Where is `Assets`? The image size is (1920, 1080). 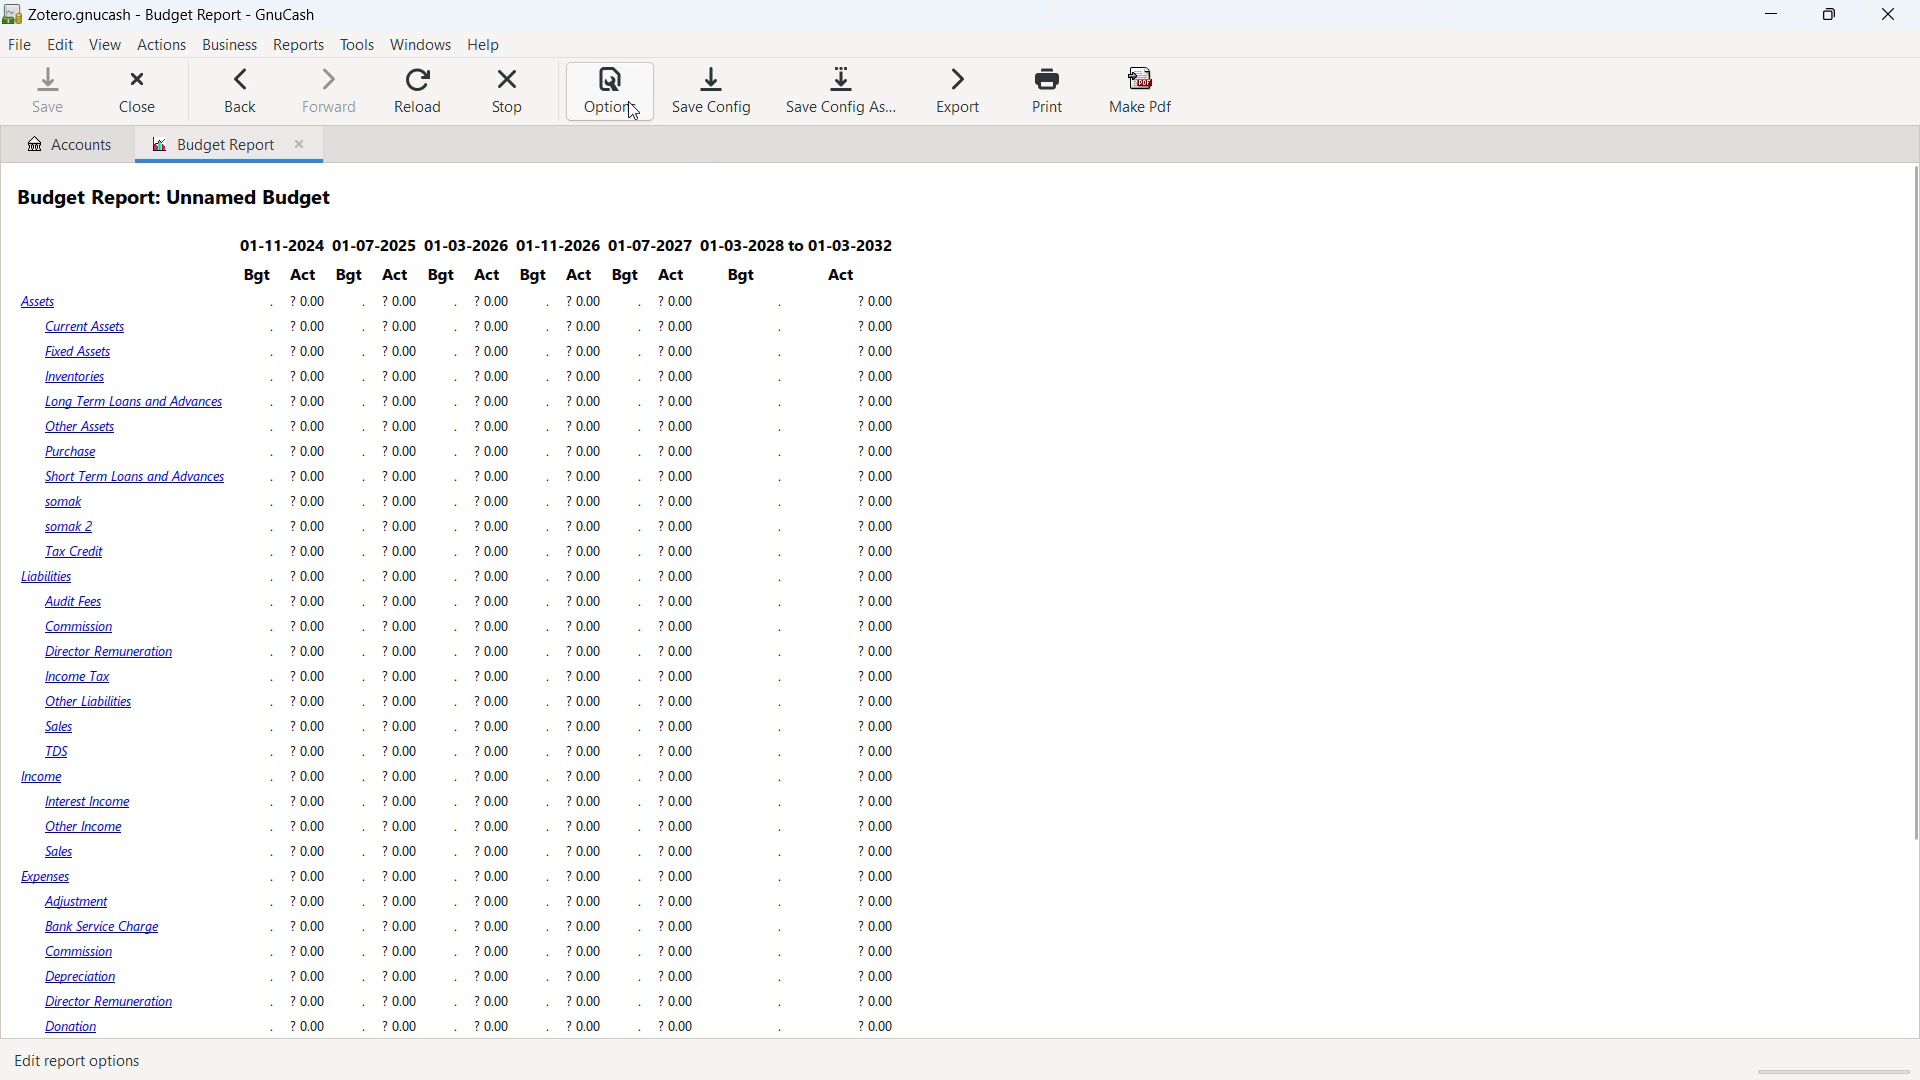
Assets is located at coordinates (41, 302).